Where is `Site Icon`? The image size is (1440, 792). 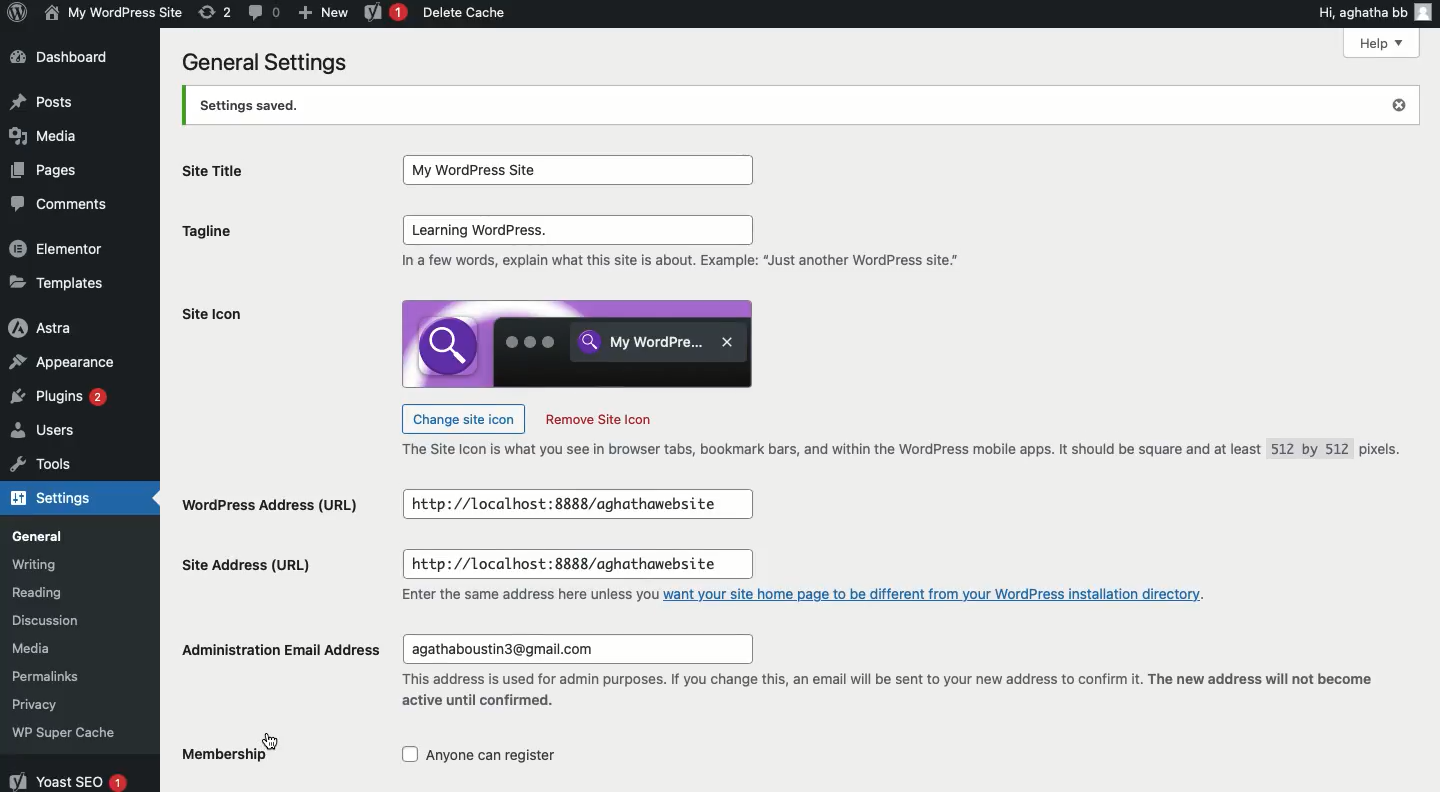 Site Icon is located at coordinates (574, 345).